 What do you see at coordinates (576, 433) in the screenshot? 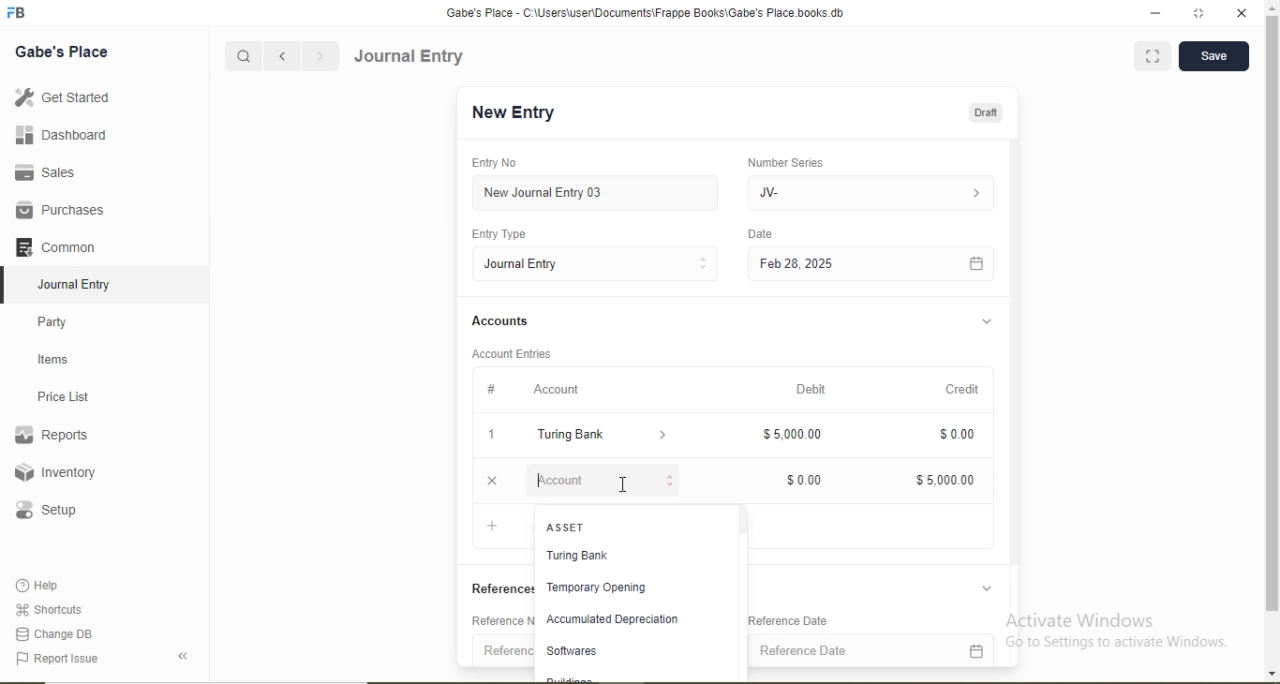
I see `Turing Bank` at bounding box center [576, 433].